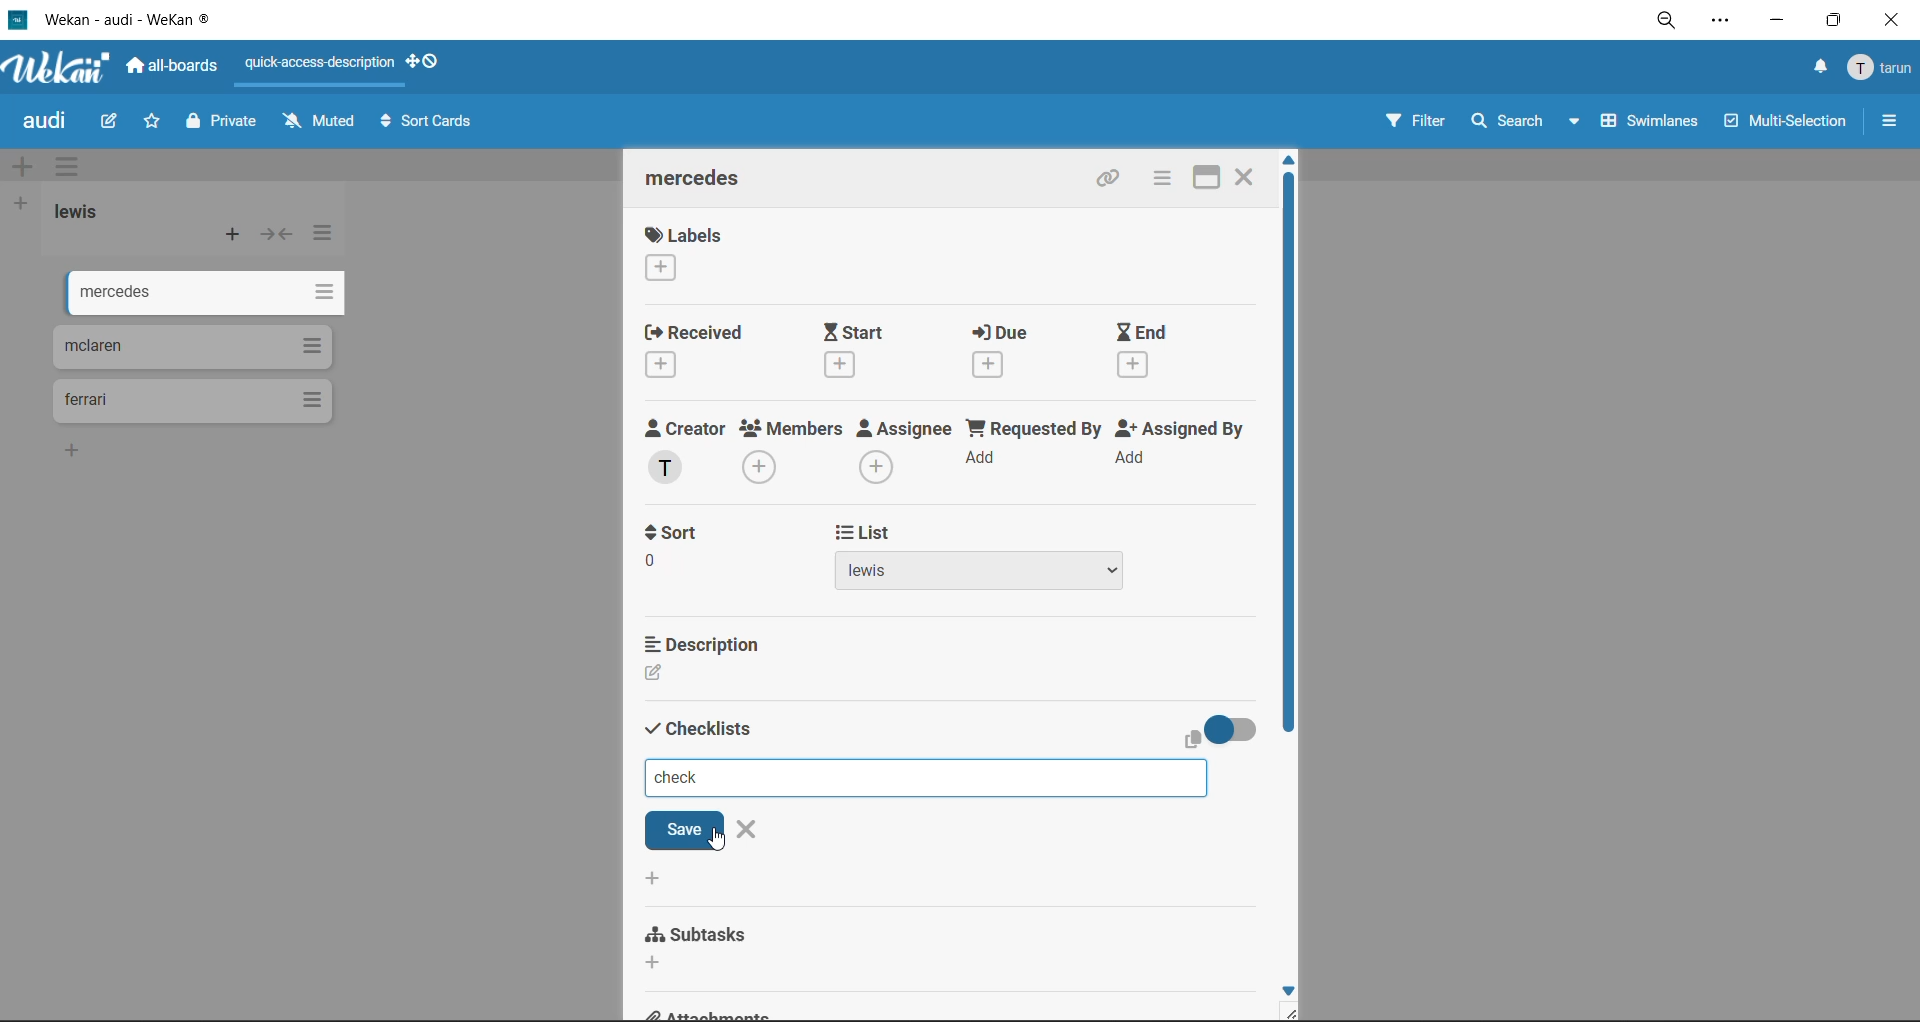 Image resolution: width=1920 pixels, height=1022 pixels. What do you see at coordinates (1519, 122) in the screenshot?
I see `search` at bounding box center [1519, 122].